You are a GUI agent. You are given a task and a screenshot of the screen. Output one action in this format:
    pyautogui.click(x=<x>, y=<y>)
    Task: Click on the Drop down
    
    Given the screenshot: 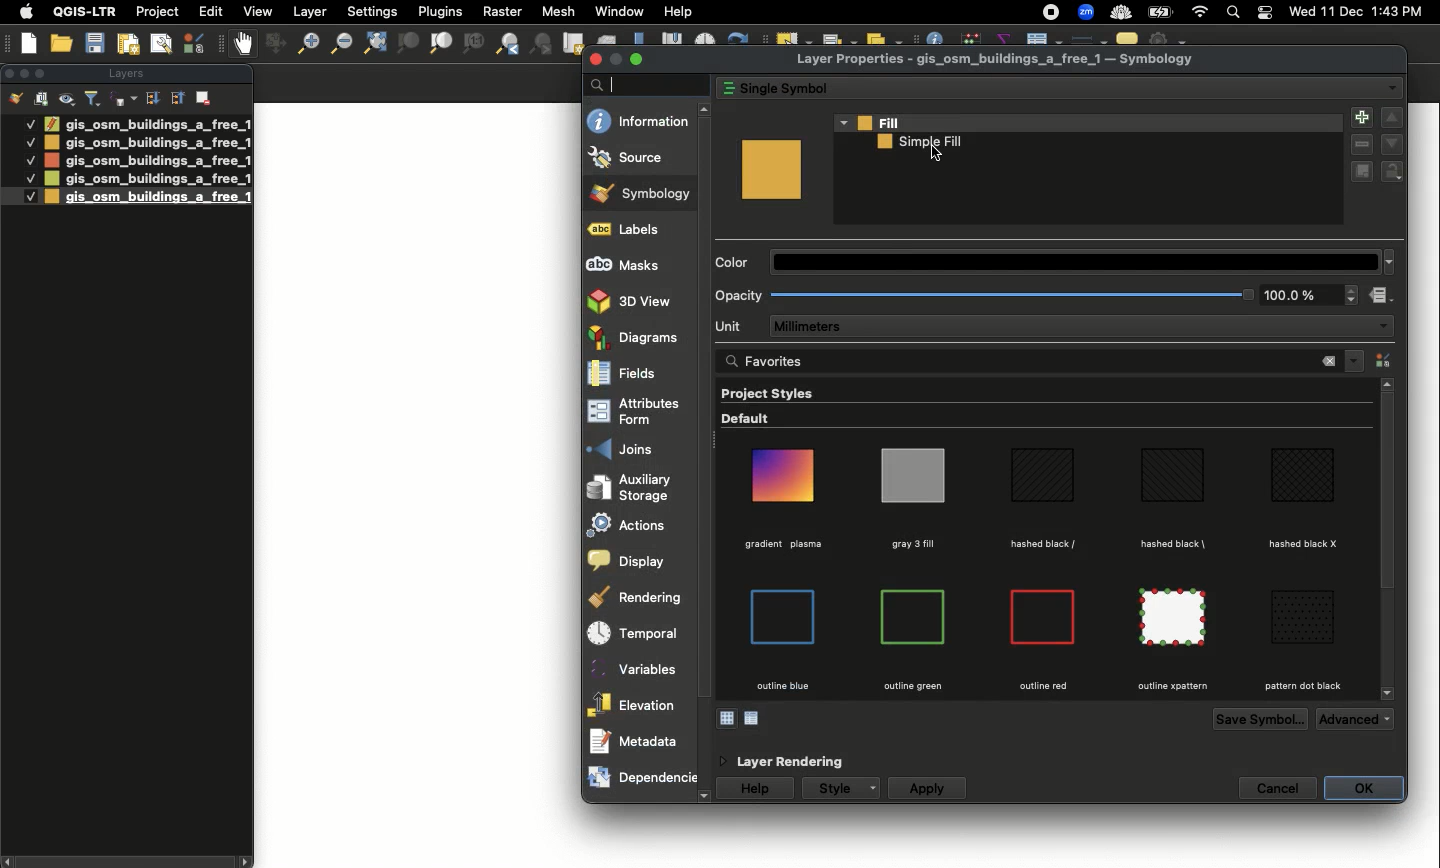 What is the action you would take?
    pyautogui.click(x=1356, y=361)
    